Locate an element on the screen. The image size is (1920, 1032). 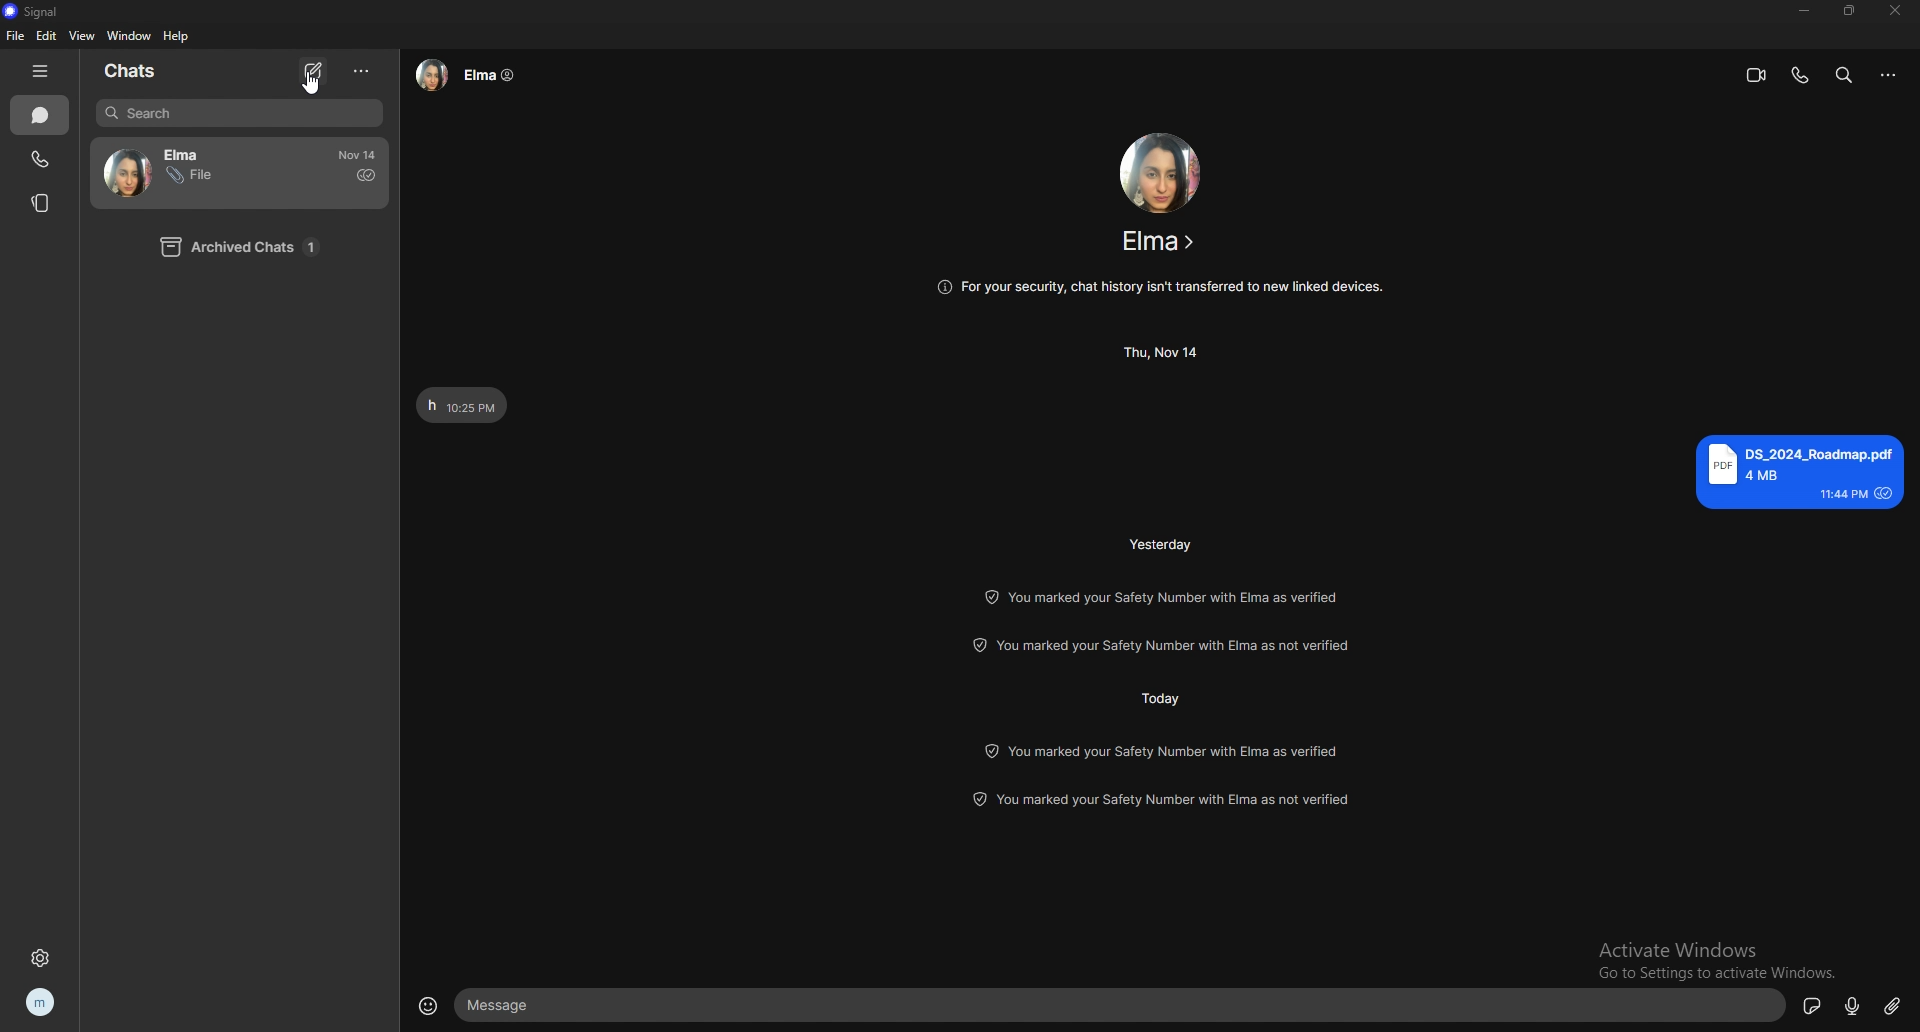
text is located at coordinates (1800, 471).